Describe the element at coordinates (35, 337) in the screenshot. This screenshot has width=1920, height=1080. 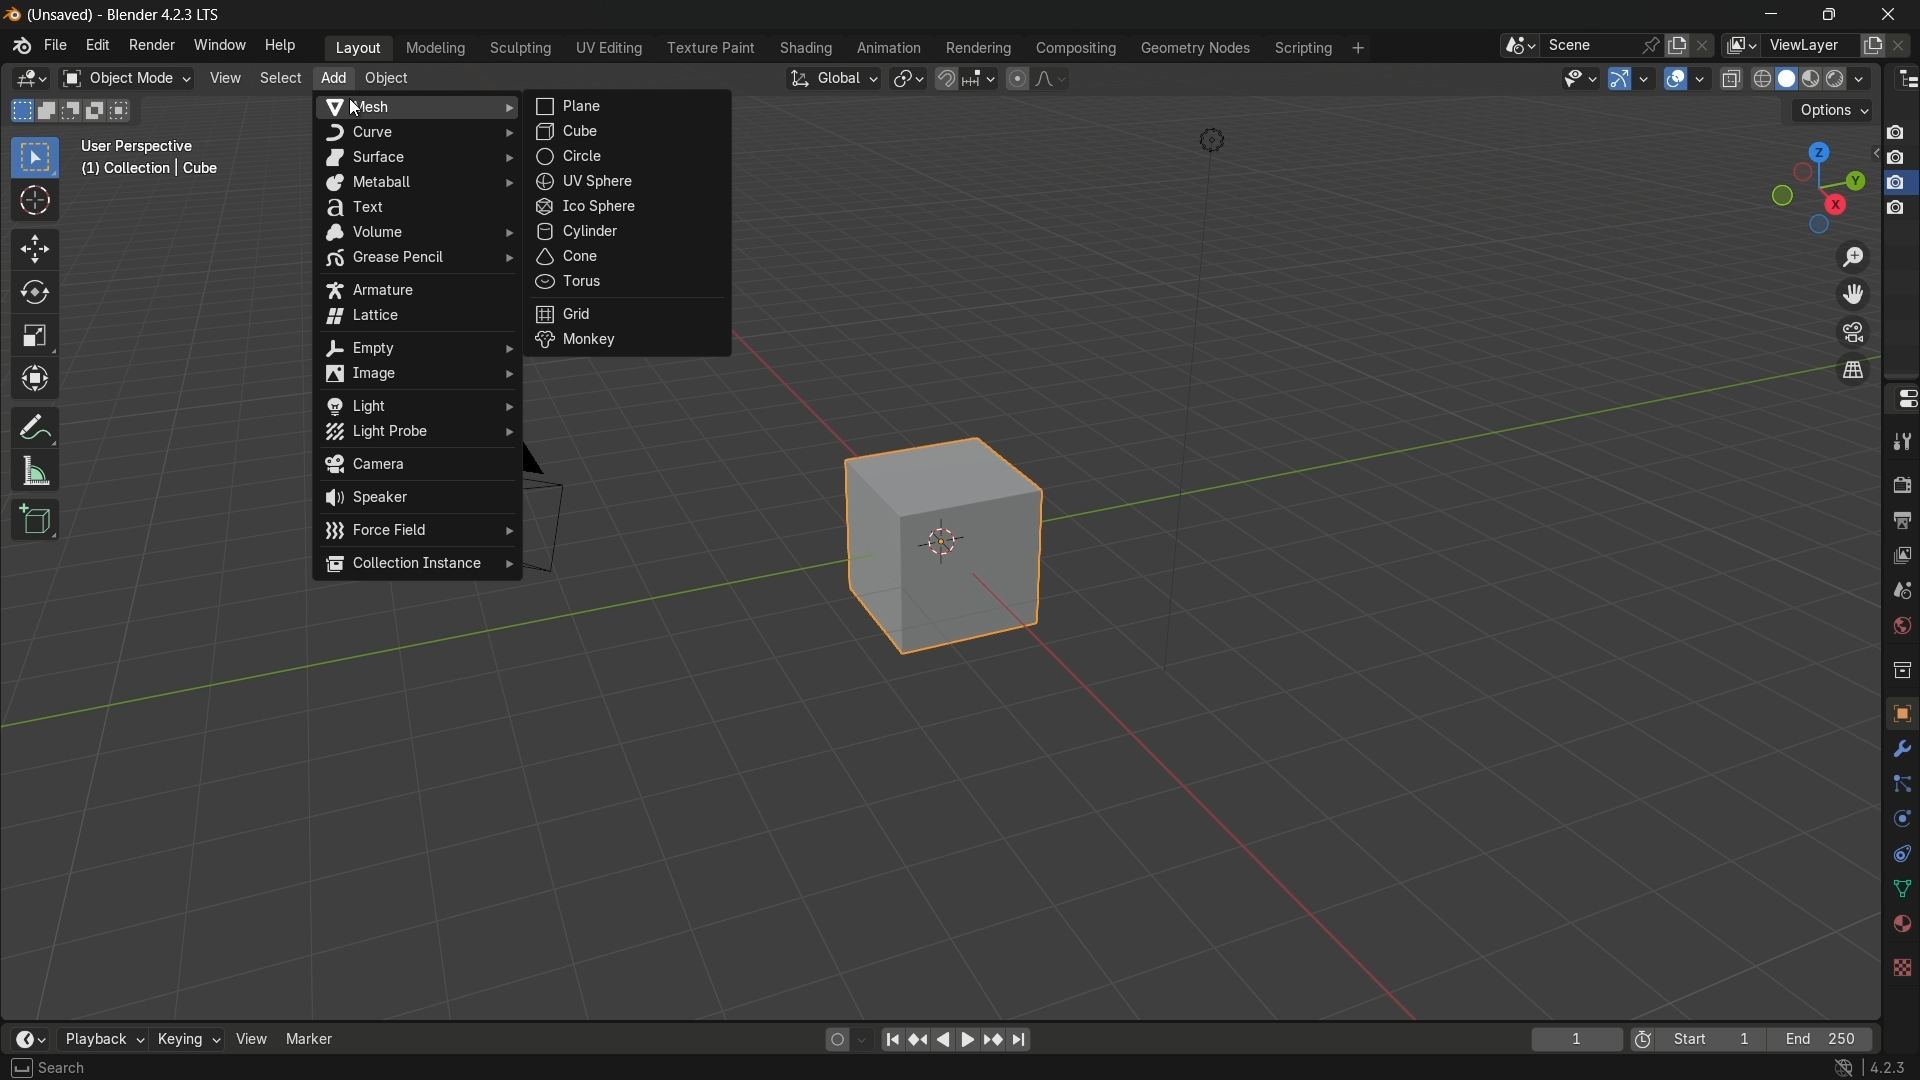
I see `scale` at that location.